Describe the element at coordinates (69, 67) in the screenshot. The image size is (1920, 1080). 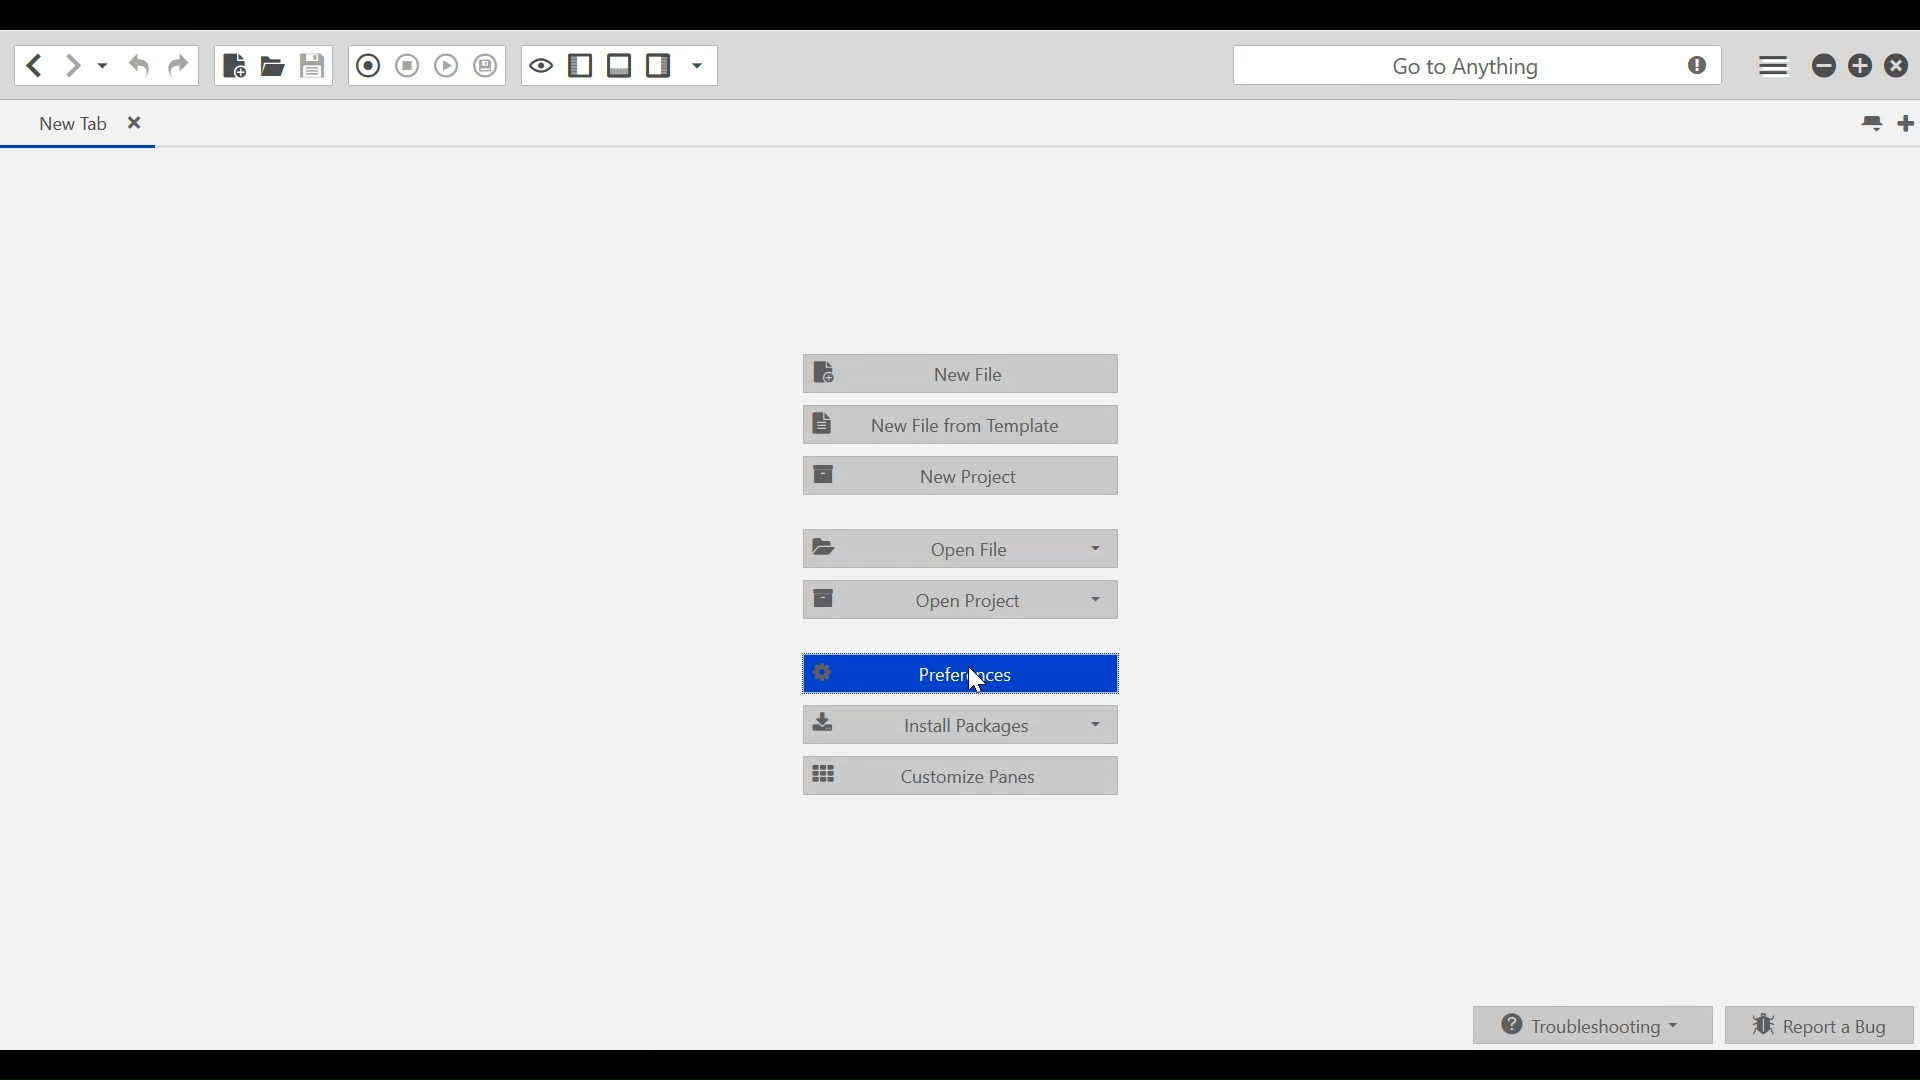
I see `Go forward one location` at that location.